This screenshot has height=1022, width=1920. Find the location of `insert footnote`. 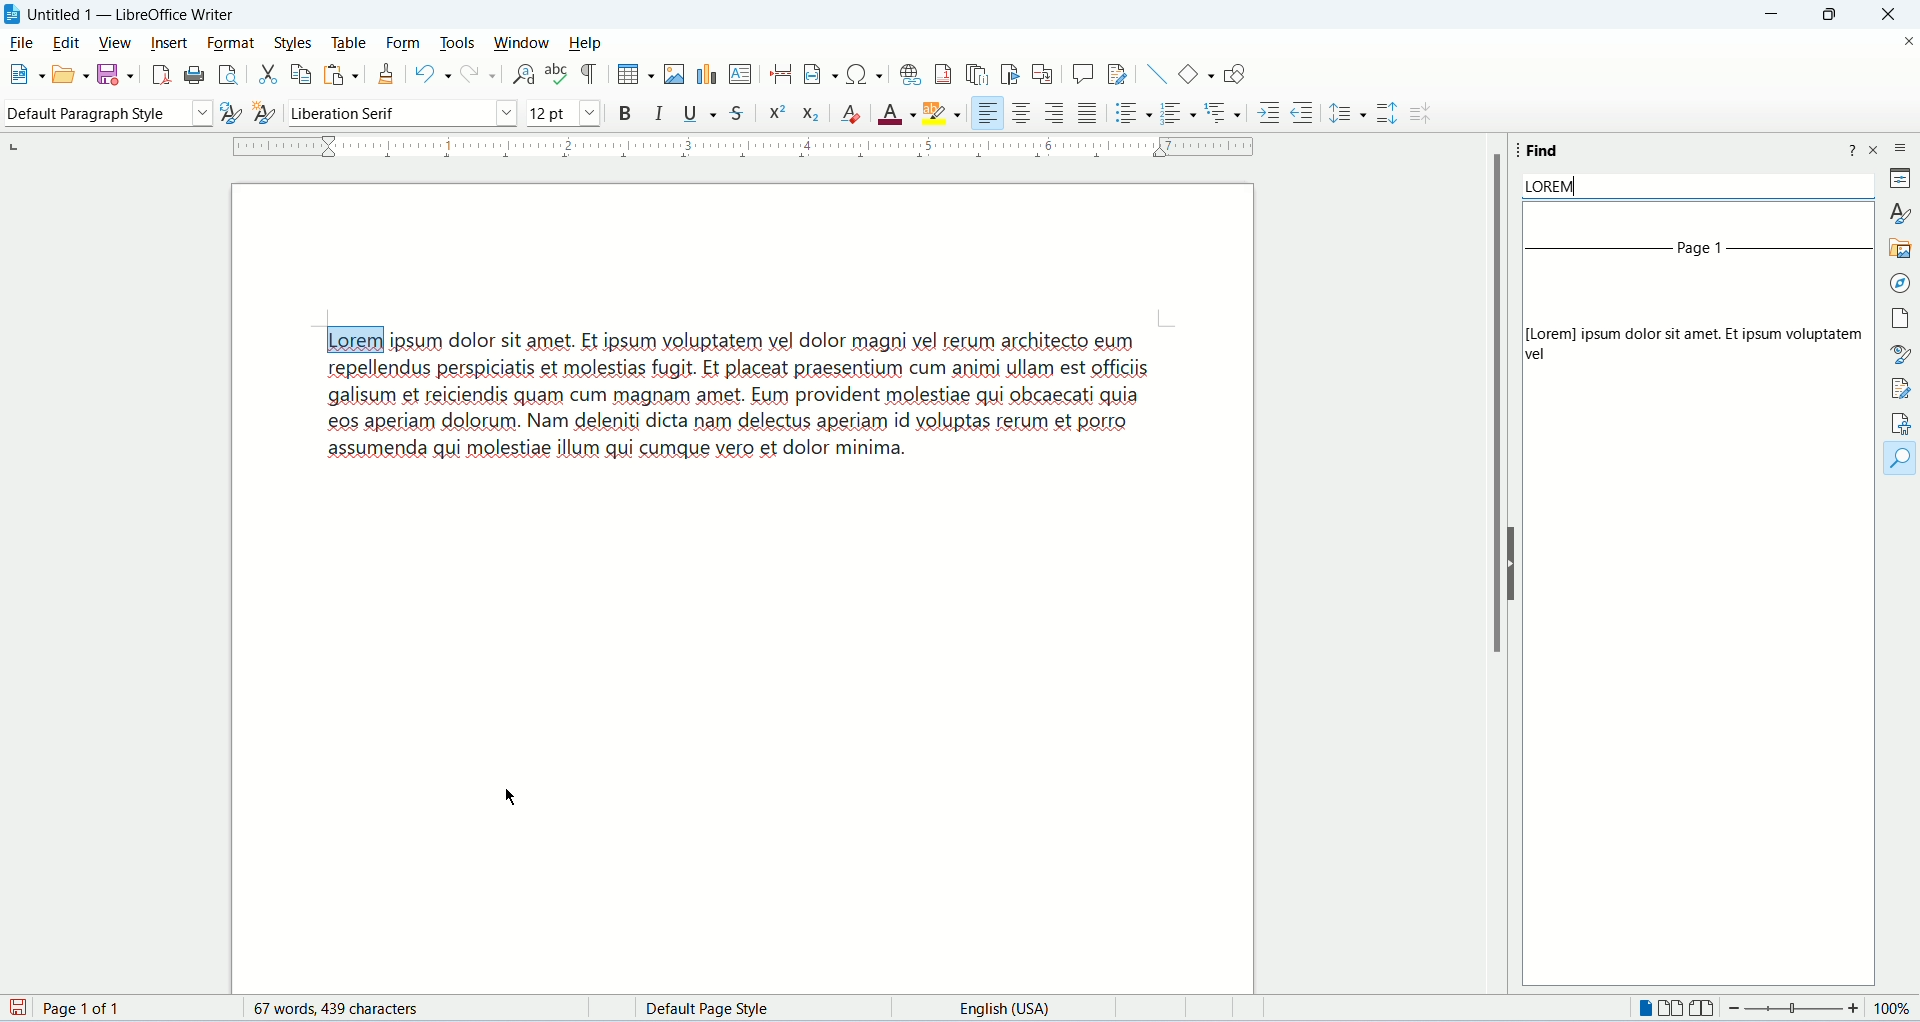

insert footnote is located at coordinates (945, 78).